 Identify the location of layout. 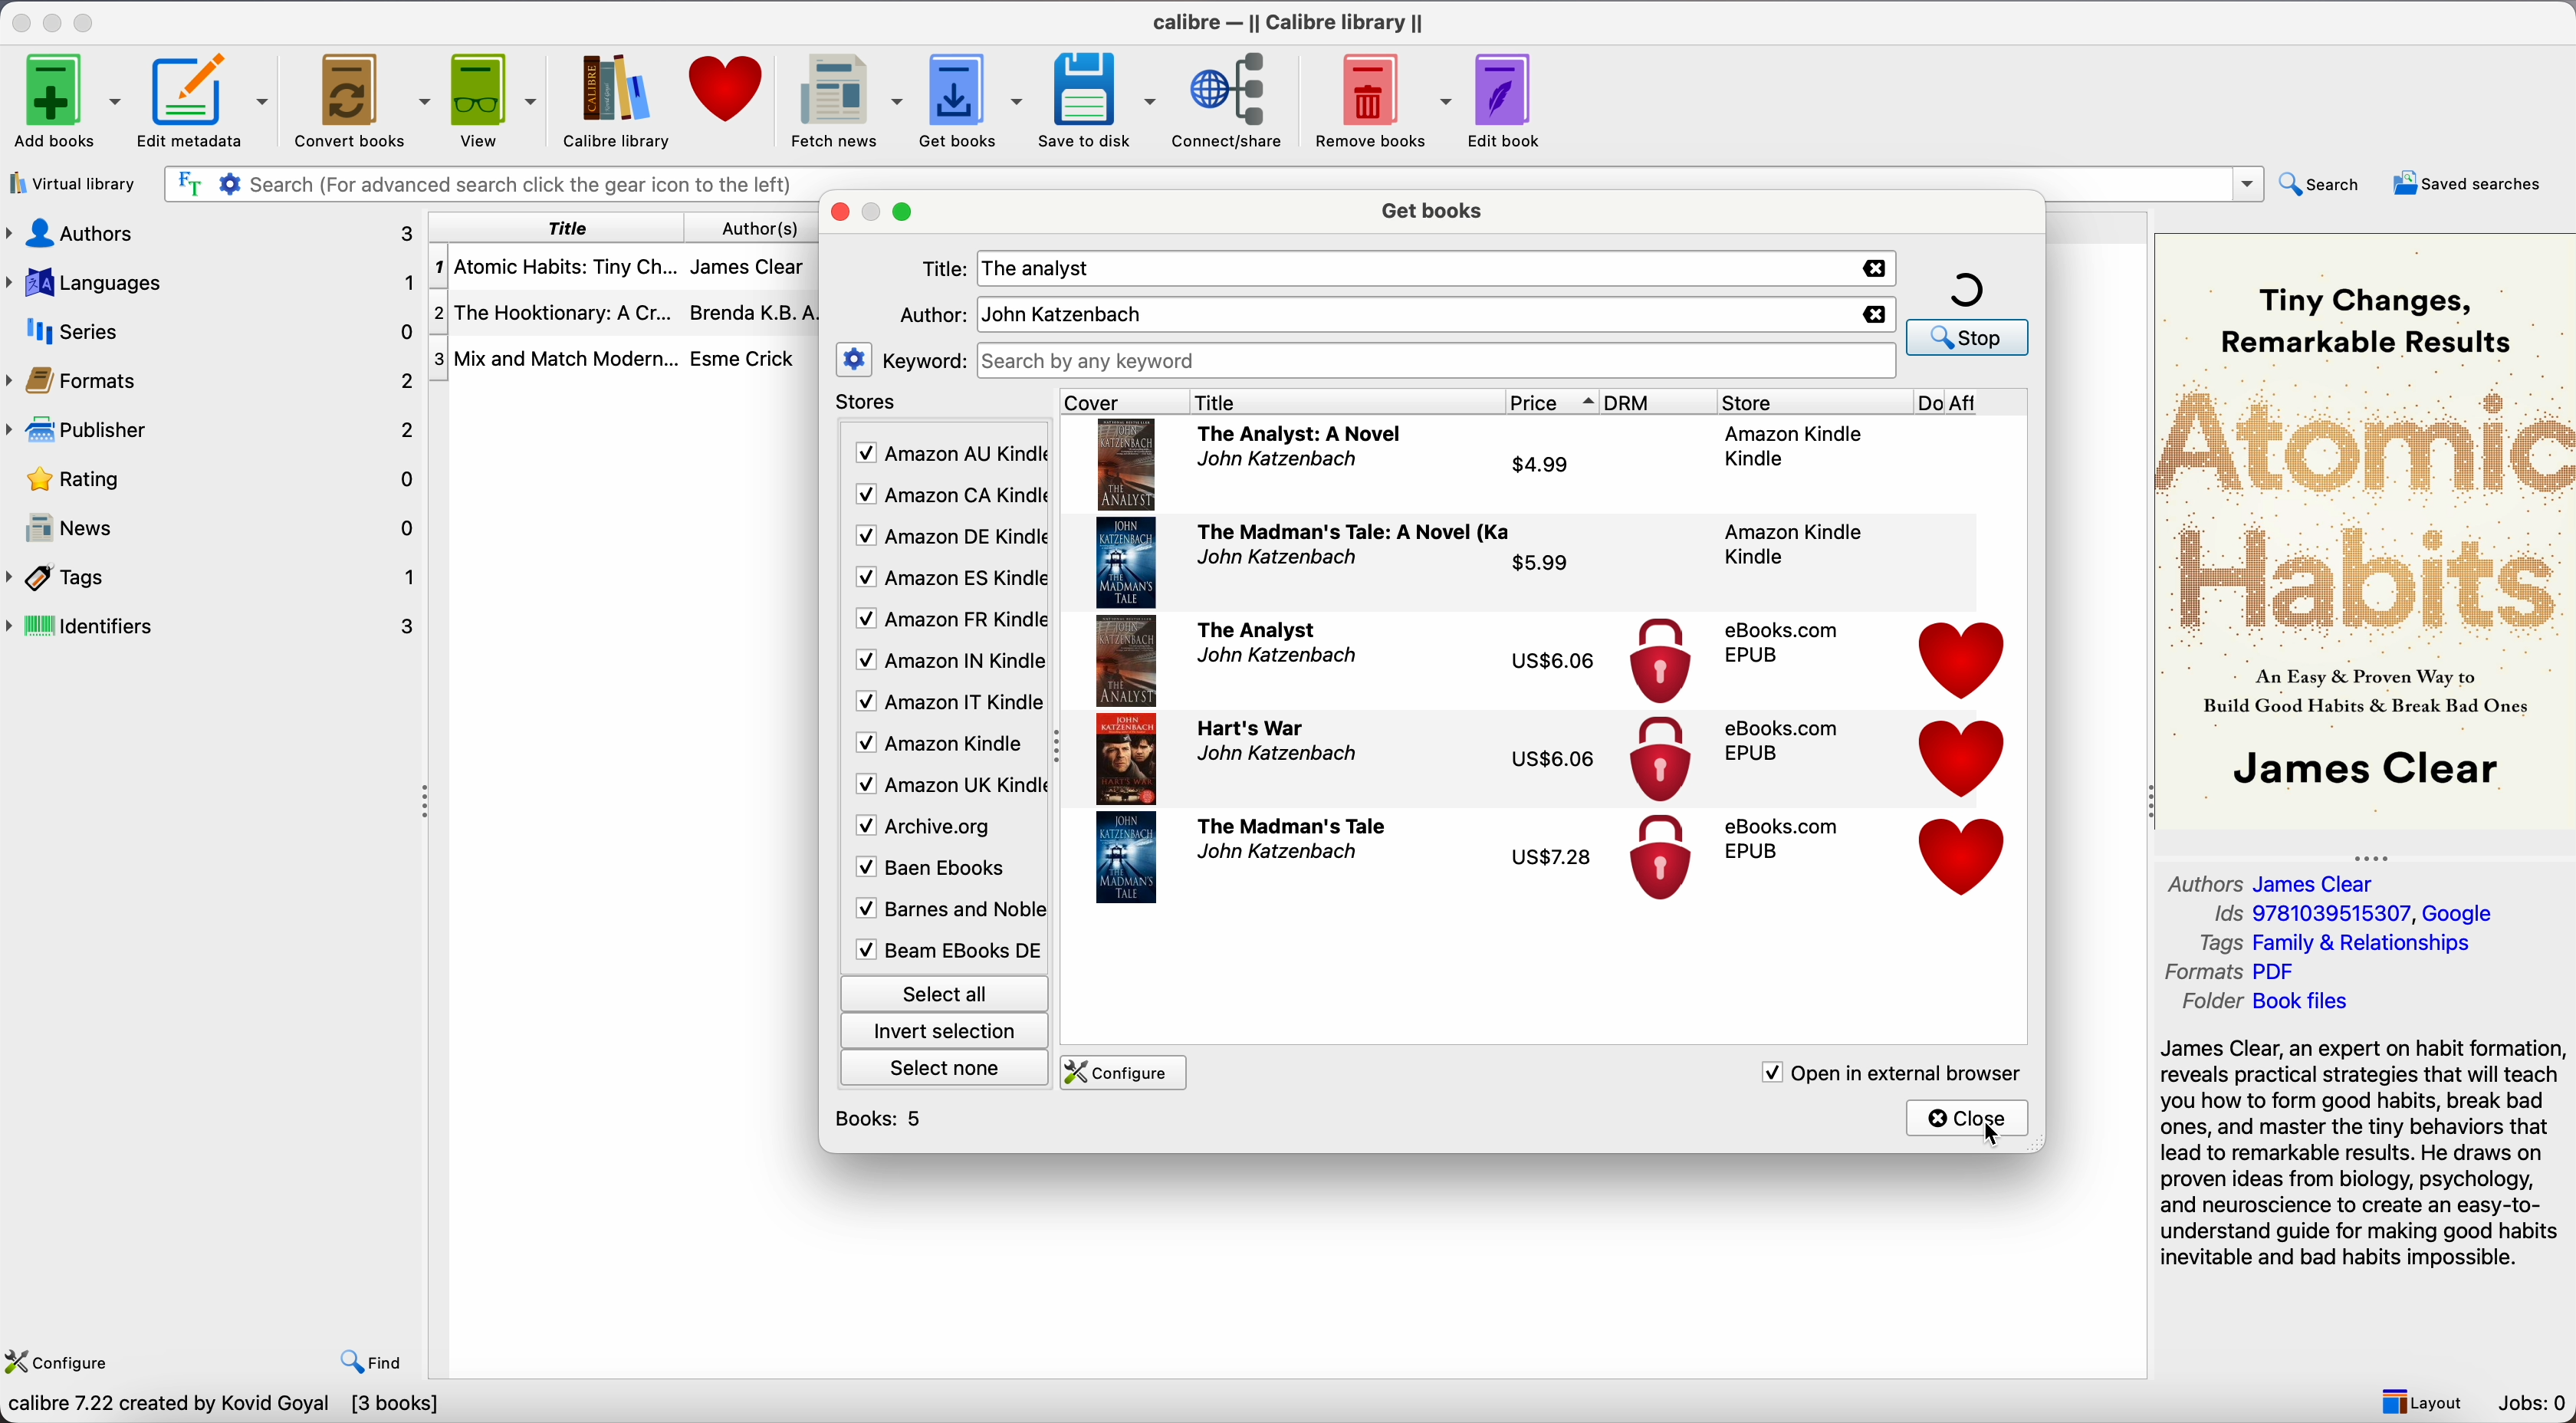
(2421, 1402).